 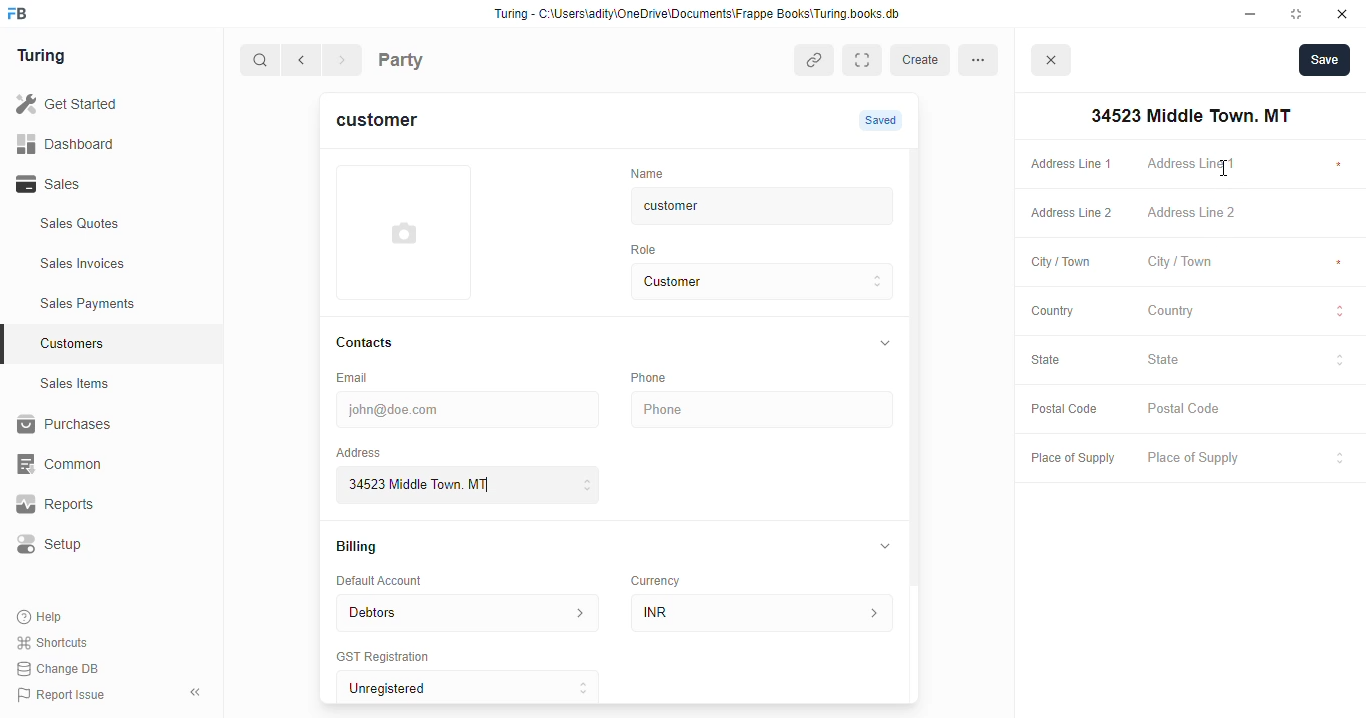 What do you see at coordinates (404, 232) in the screenshot?
I see `add profile photo` at bounding box center [404, 232].